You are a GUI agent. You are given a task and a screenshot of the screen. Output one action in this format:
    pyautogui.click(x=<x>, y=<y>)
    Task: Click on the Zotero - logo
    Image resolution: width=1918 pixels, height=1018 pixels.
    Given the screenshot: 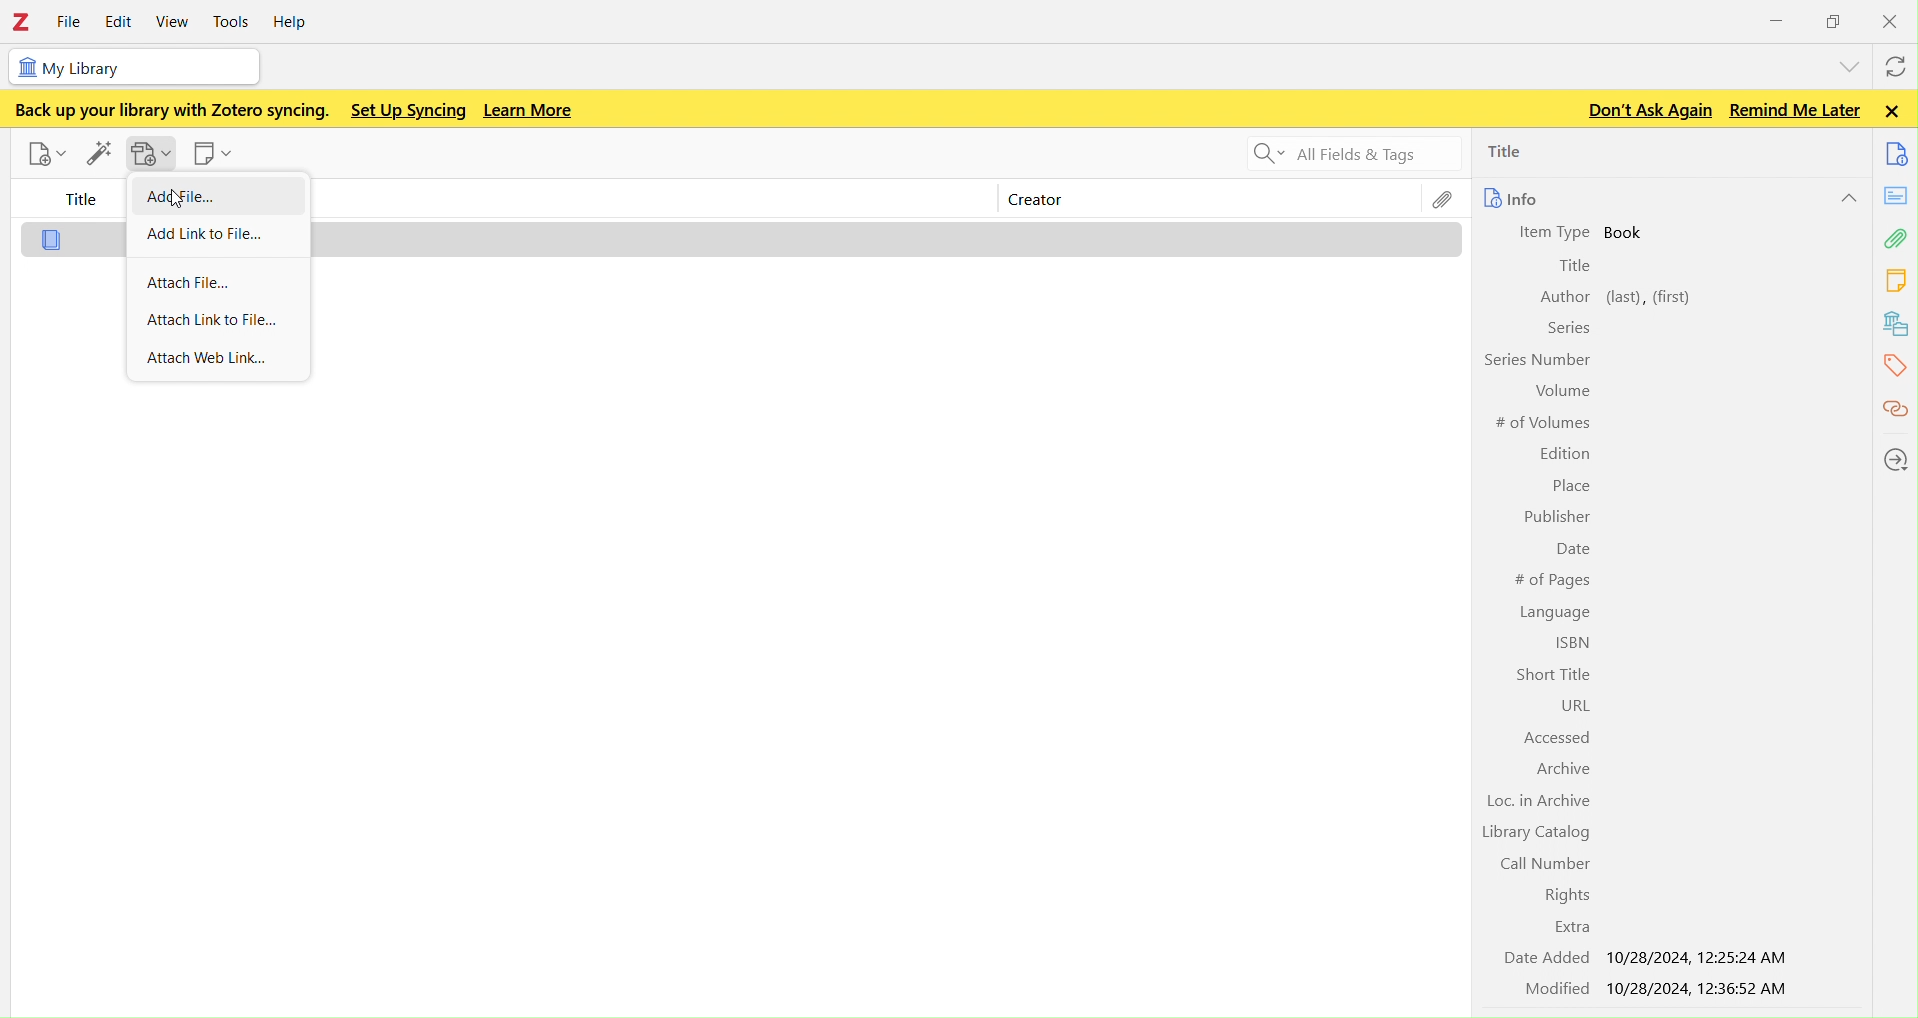 What is the action you would take?
    pyautogui.click(x=23, y=21)
    